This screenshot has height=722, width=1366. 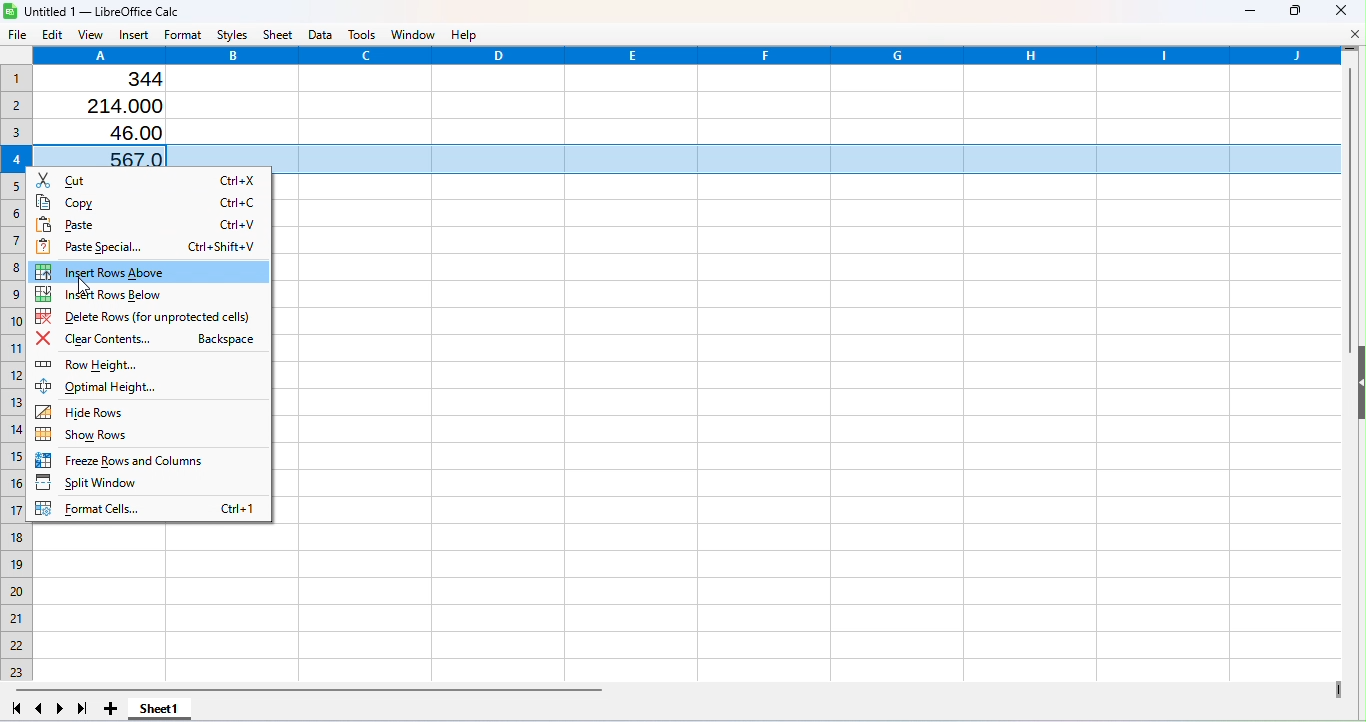 I want to click on Scroll to next sheet, so click(x=62, y=709).